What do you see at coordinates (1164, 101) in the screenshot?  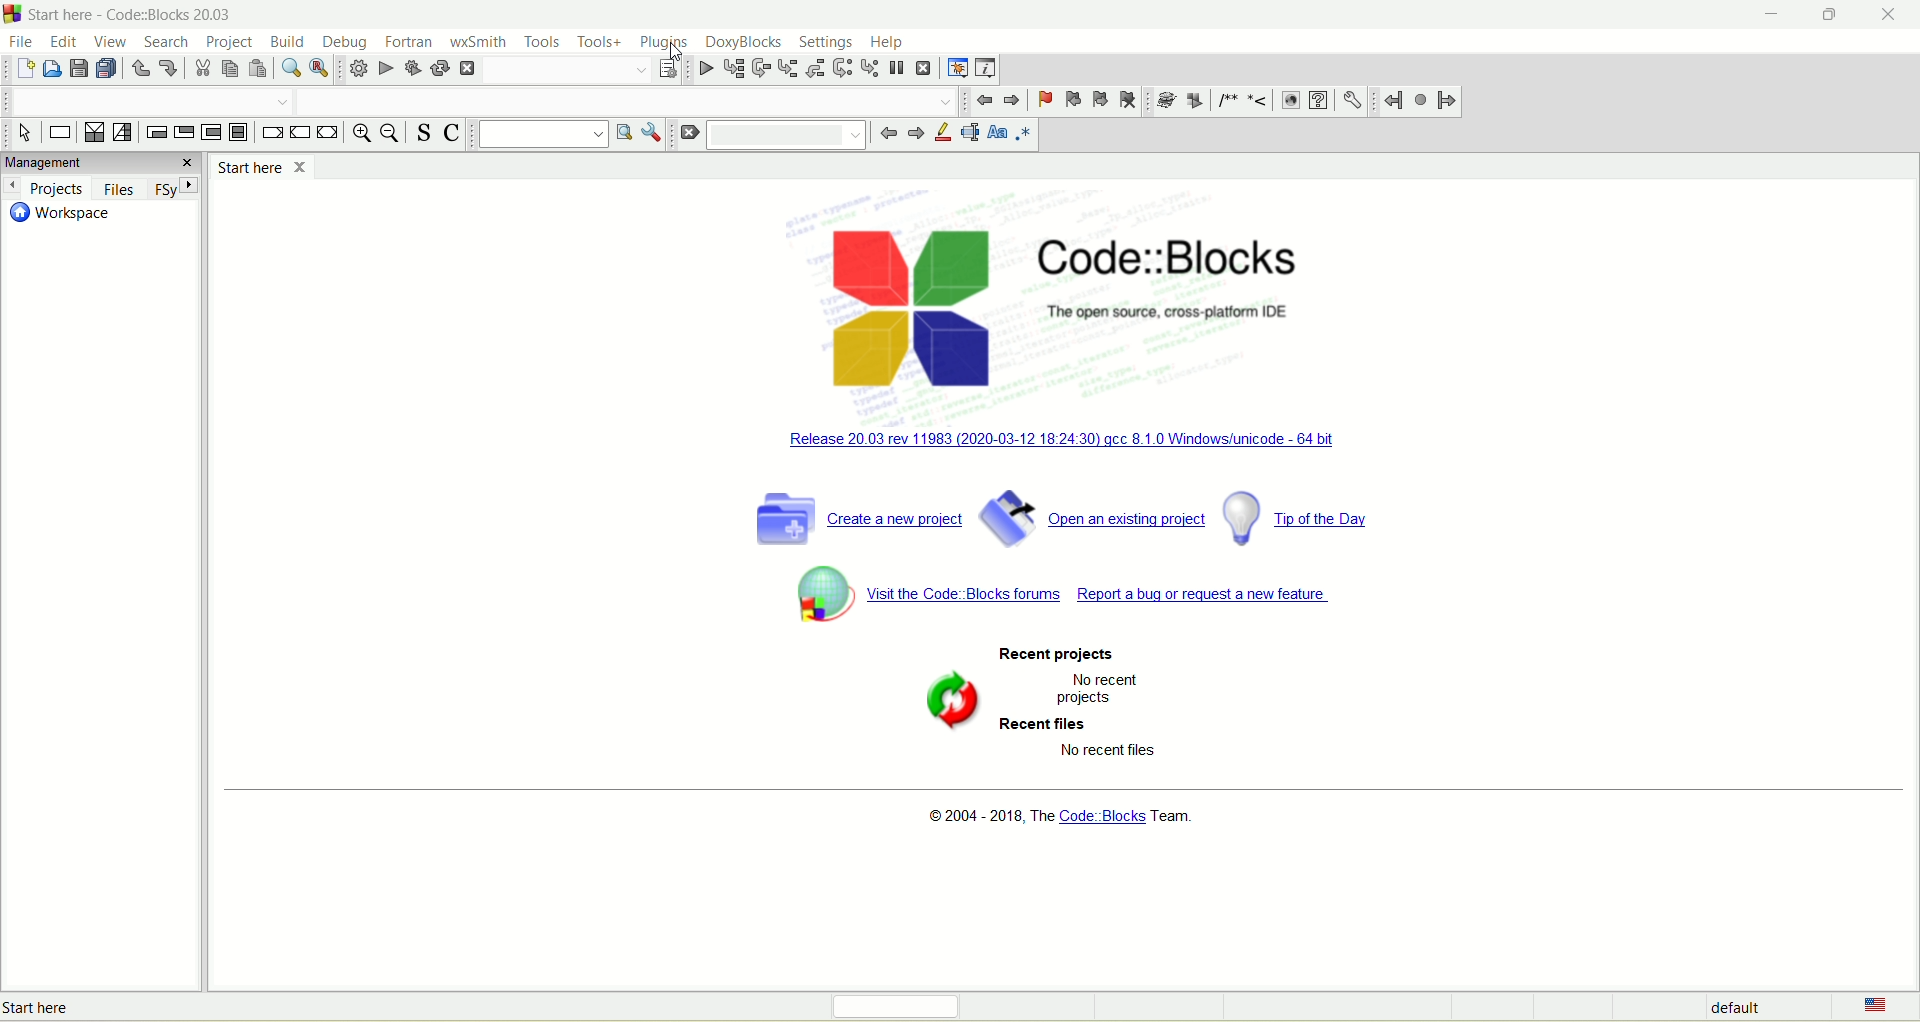 I see `Run doxywizard` at bounding box center [1164, 101].